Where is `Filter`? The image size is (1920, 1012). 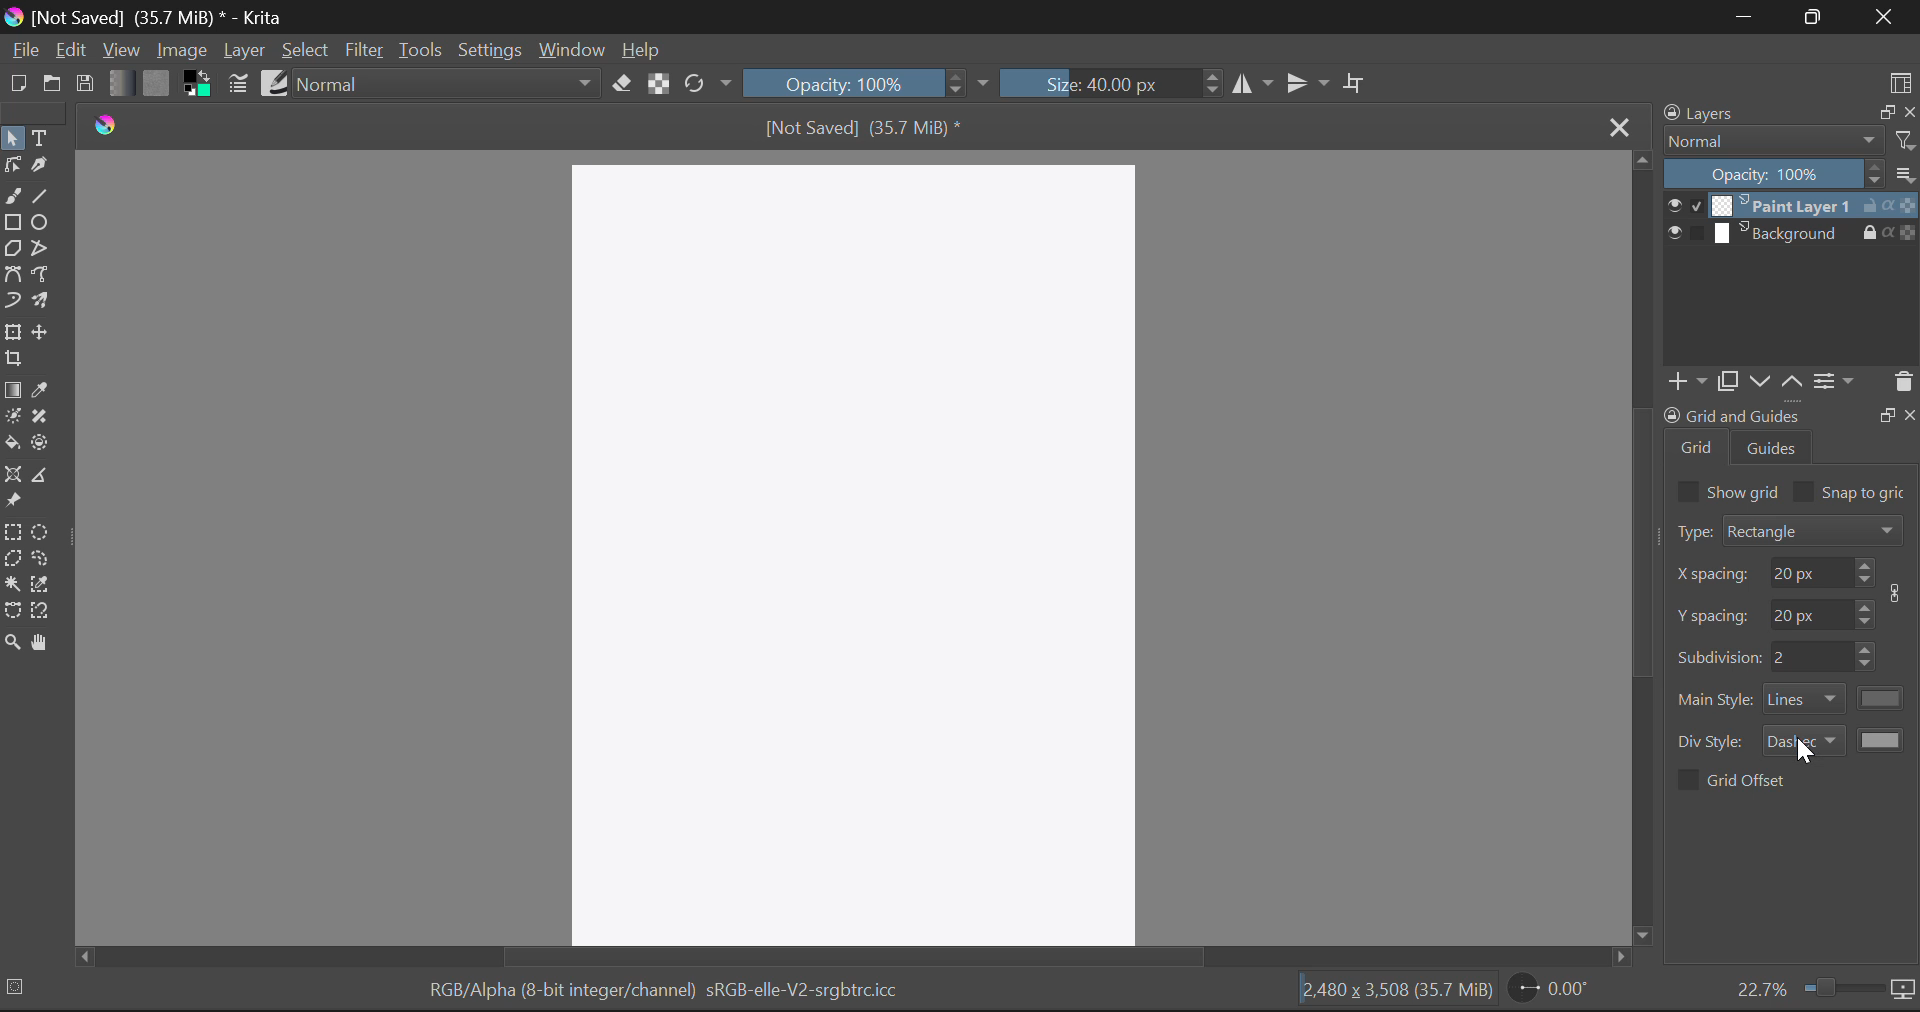
Filter is located at coordinates (364, 52).